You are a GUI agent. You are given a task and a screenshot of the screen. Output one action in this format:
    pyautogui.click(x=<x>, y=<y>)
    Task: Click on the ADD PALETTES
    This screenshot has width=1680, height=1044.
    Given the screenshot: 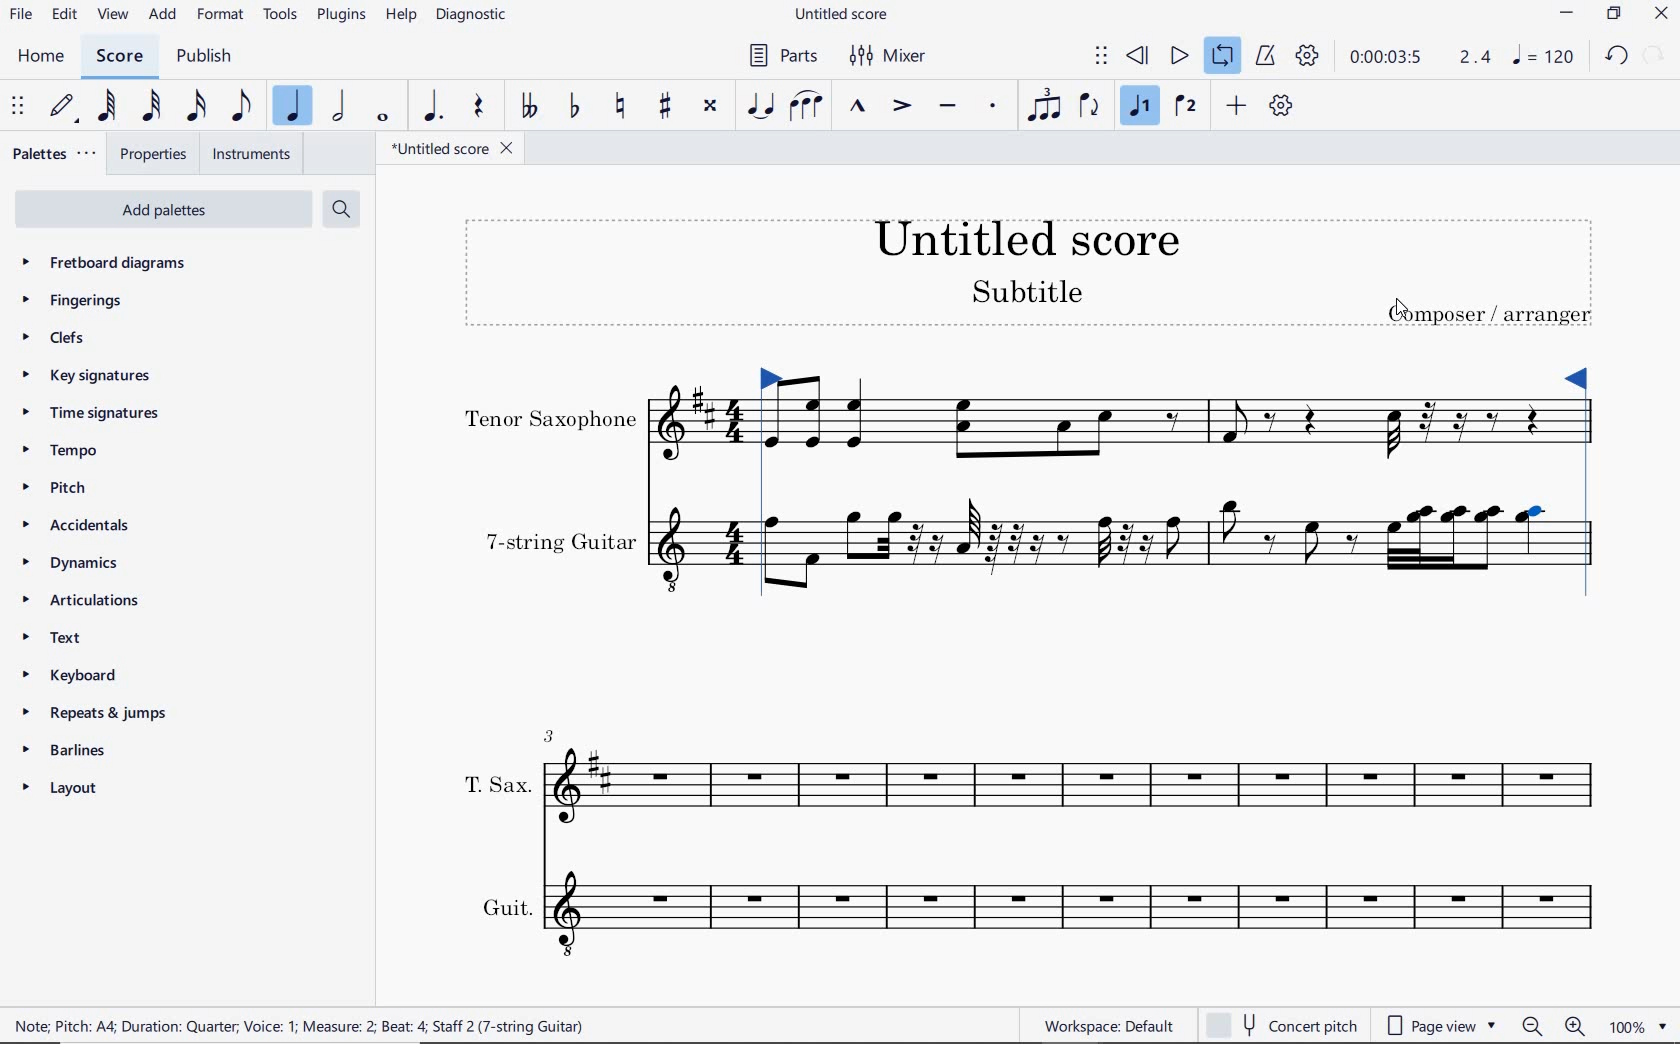 What is the action you would take?
    pyautogui.click(x=168, y=211)
    